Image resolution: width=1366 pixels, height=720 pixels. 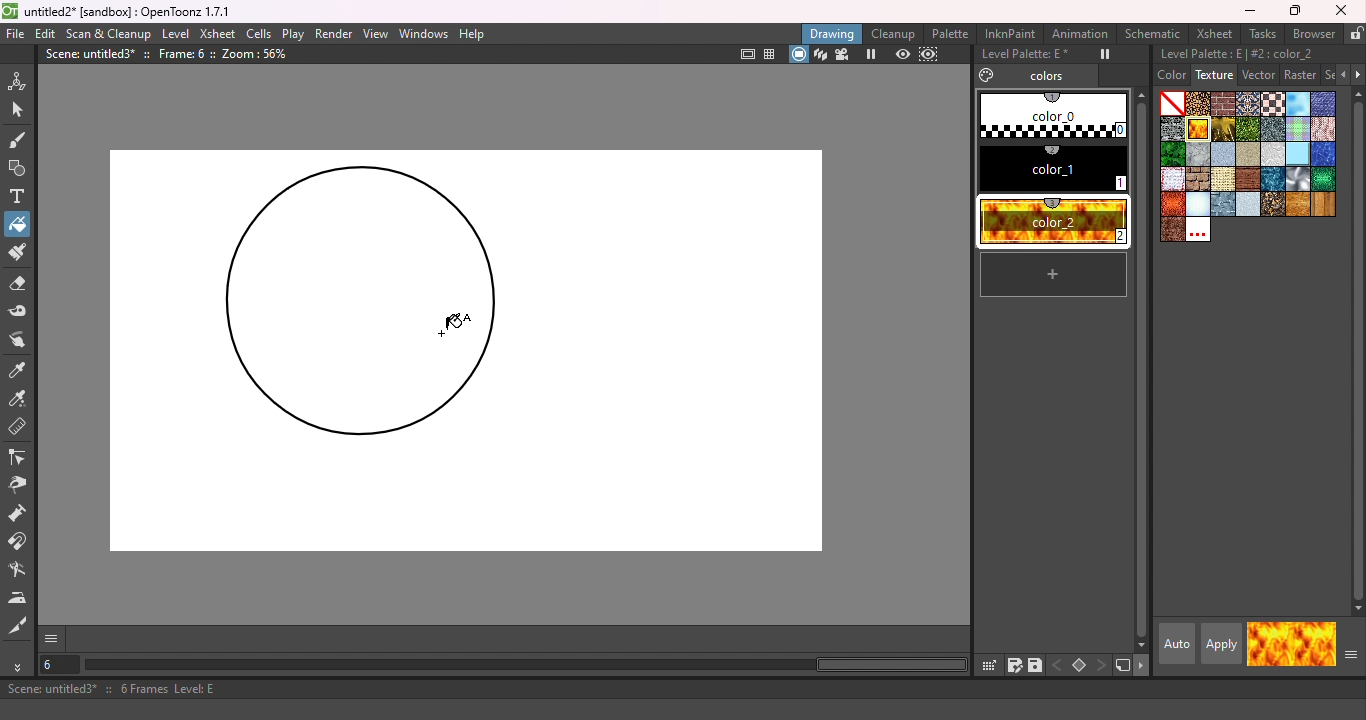 What do you see at coordinates (845, 54) in the screenshot?
I see `Camera view` at bounding box center [845, 54].